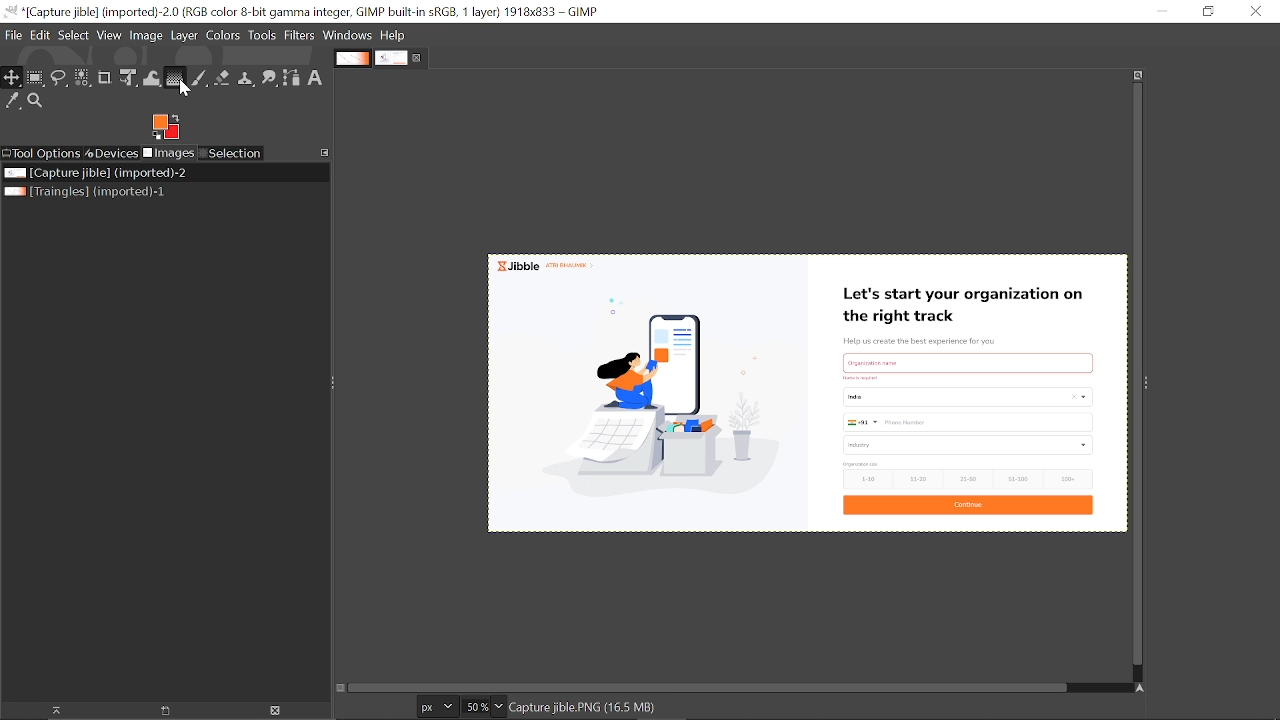  What do you see at coordinates (14, 34) in the screenshot?
I see `File` at bounding box center [14, 34].